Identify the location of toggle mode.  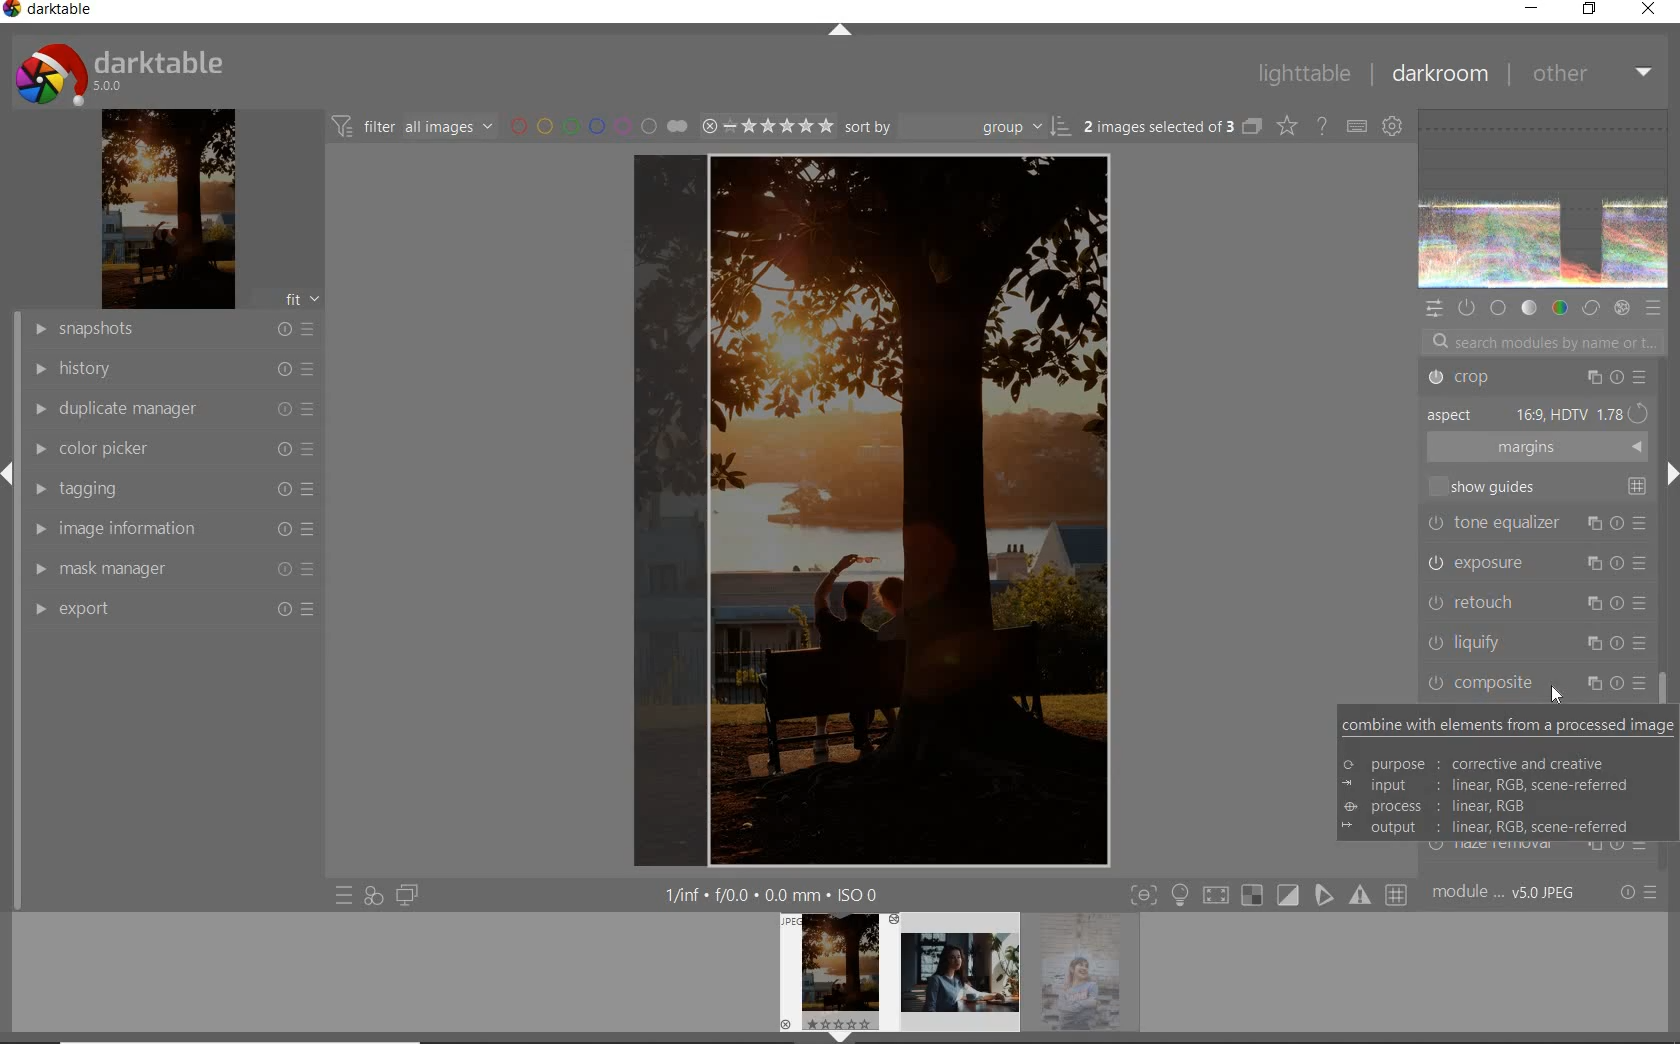
(1269, 894).